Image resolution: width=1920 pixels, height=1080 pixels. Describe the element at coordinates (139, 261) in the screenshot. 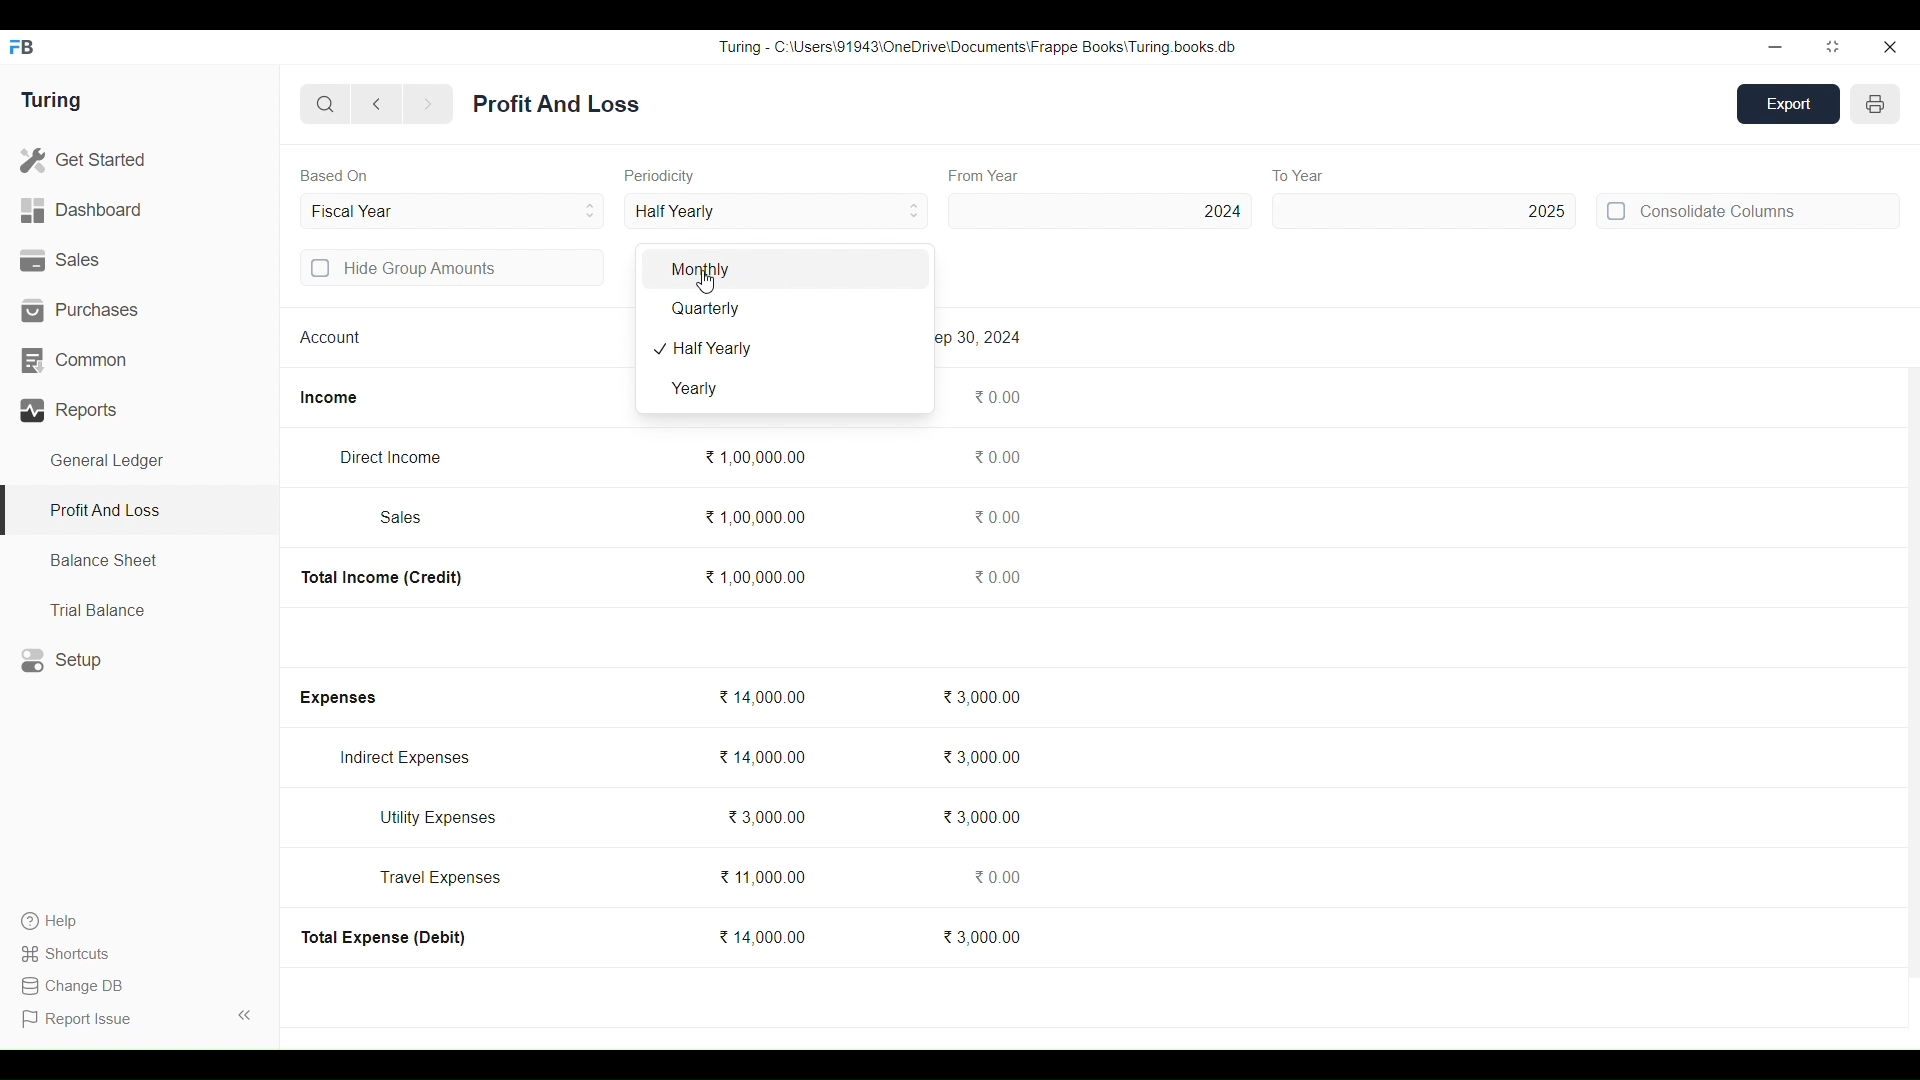

I see `Sales` at that location.